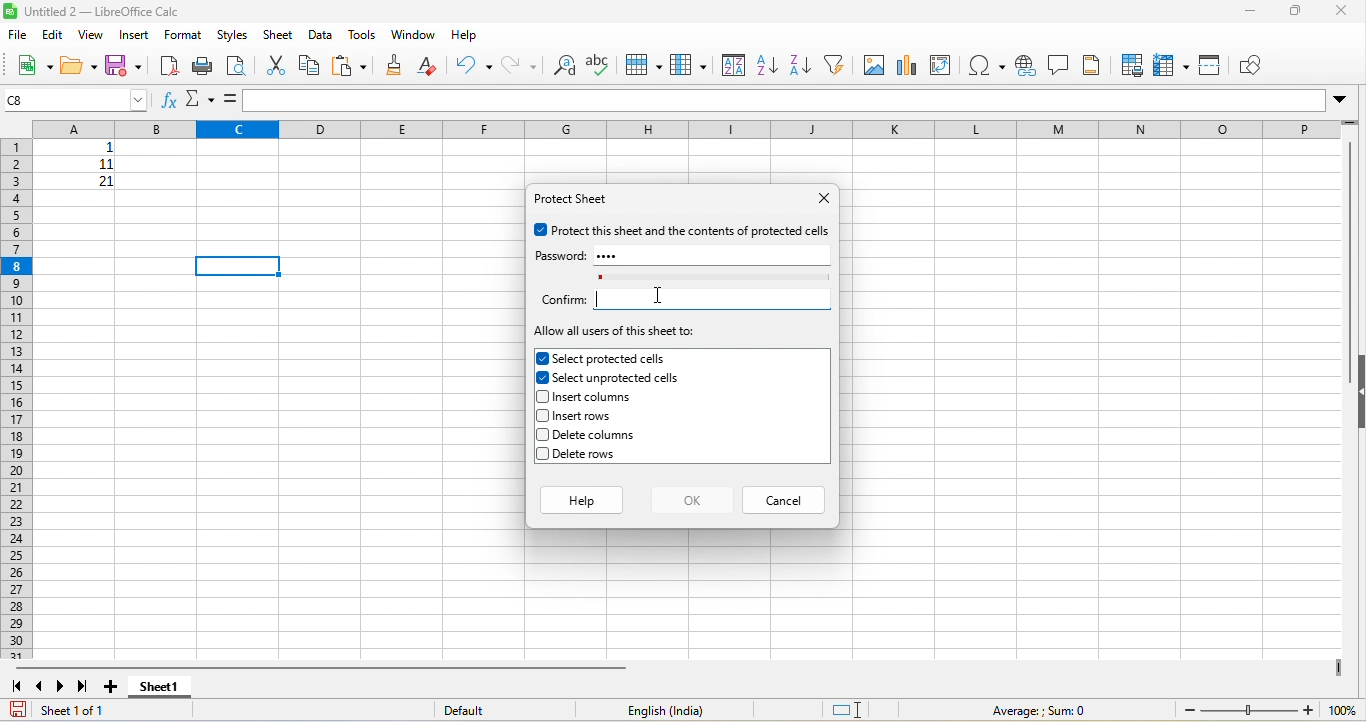  I want to click on clear direct formatting, so click(432, 66).